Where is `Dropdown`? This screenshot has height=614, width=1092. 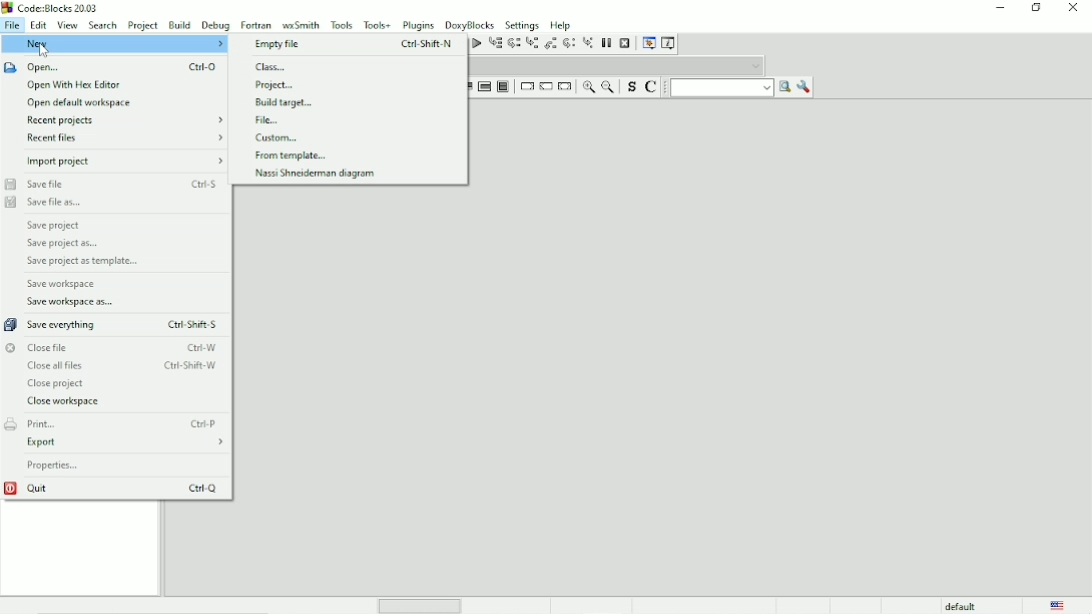 Dropdown is located at coordinates (618, 65).